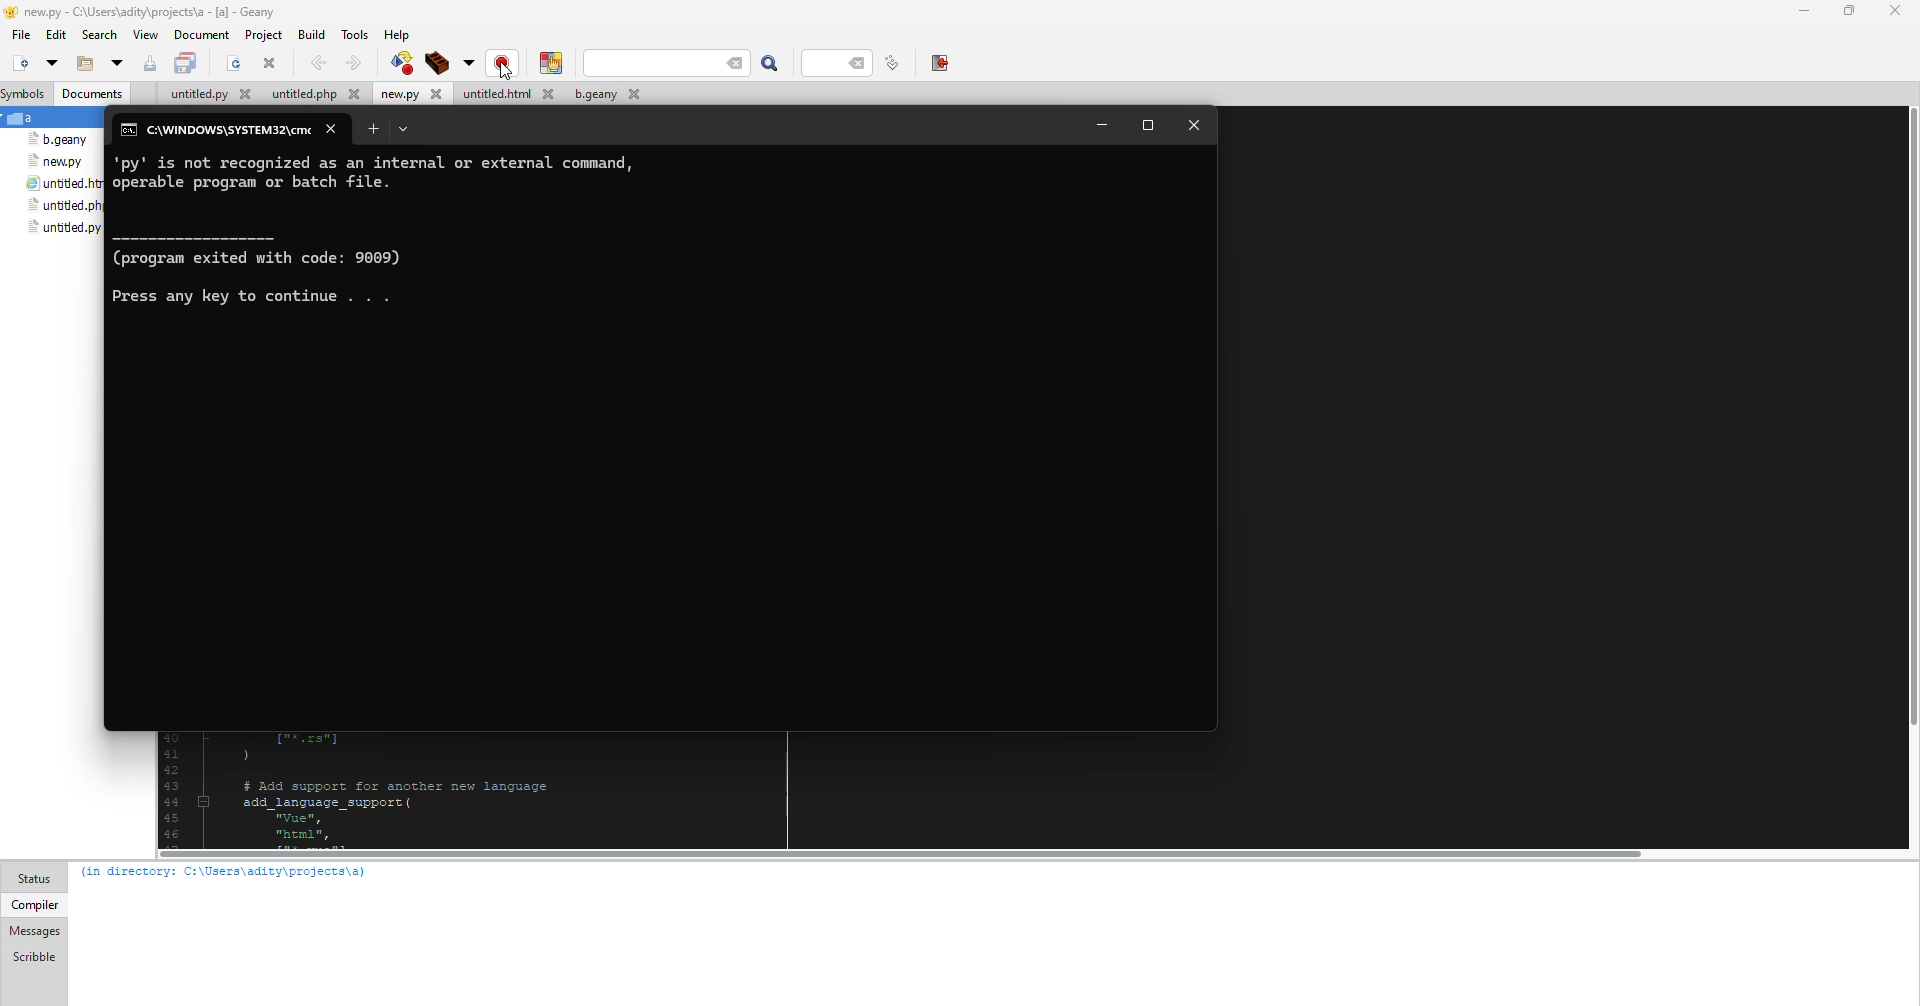  Describe the element at coordinates (32, 956) in the screenshot. I see `scribble` at that location.